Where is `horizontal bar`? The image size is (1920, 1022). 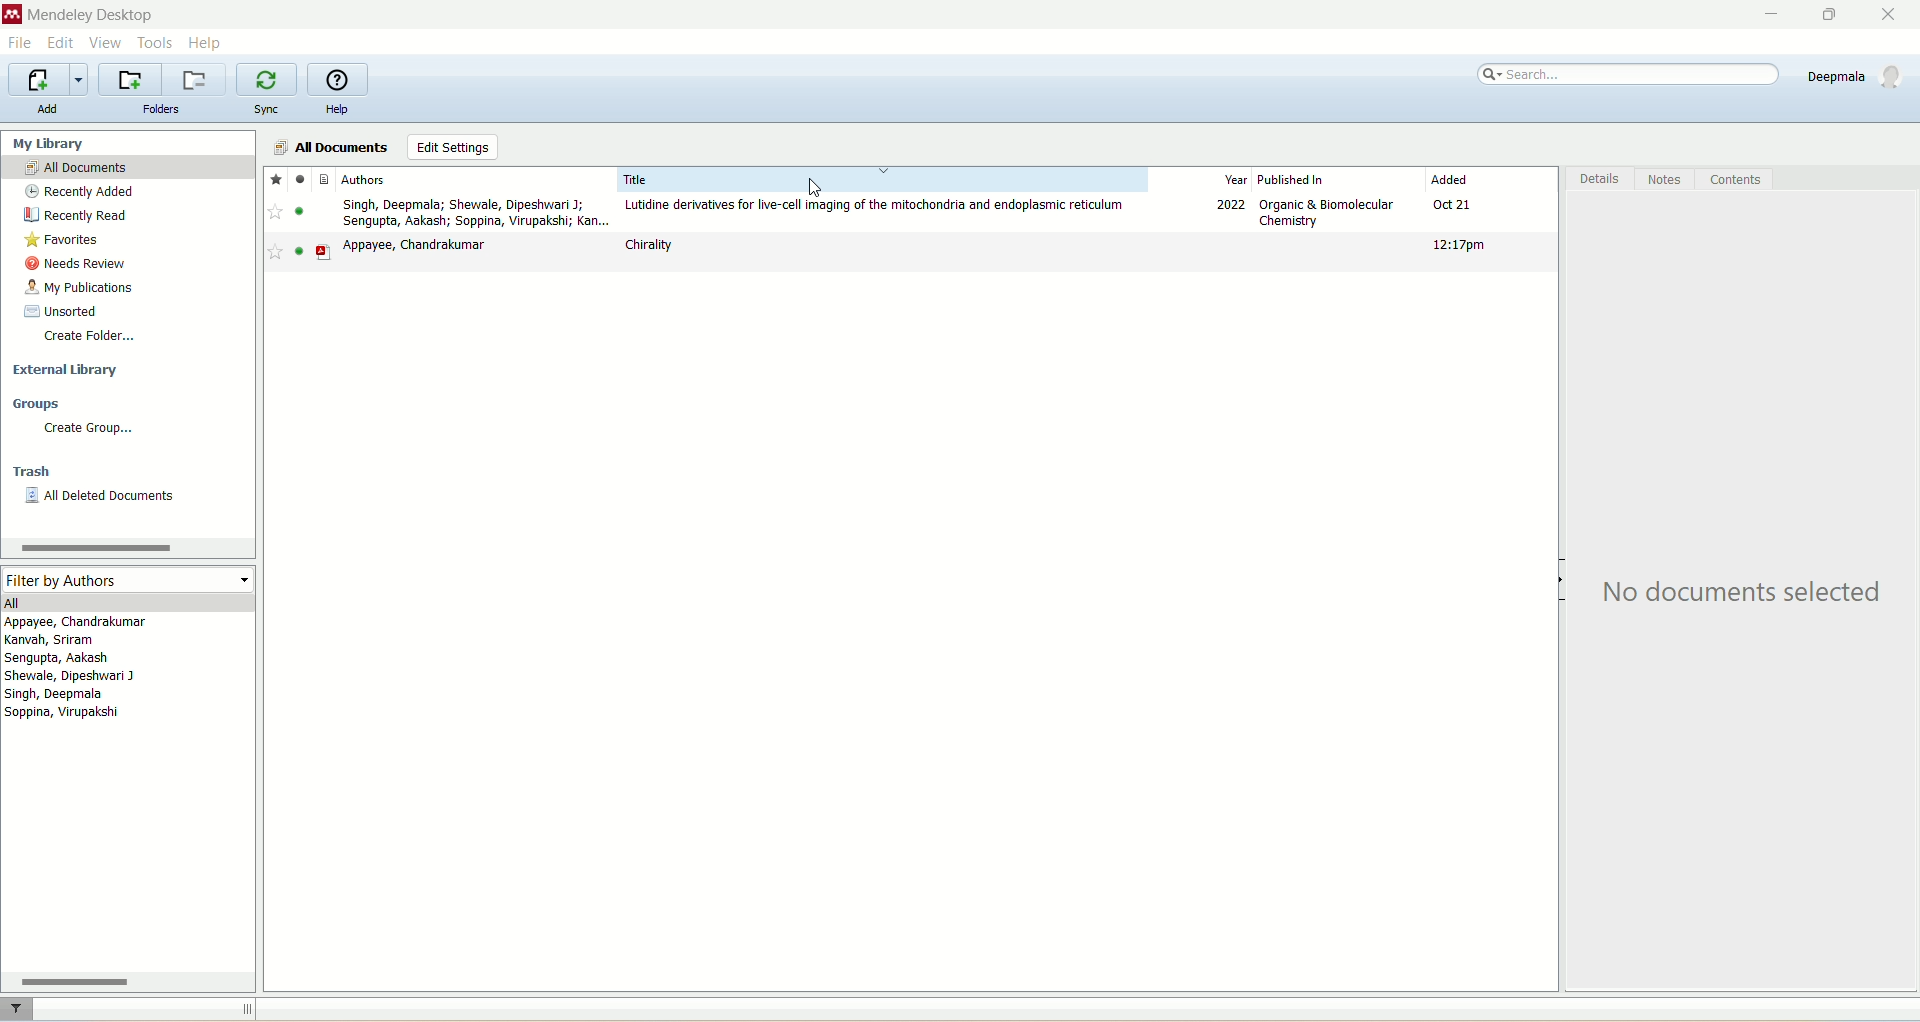
horizontal bar is located at coordinates (128, 979).